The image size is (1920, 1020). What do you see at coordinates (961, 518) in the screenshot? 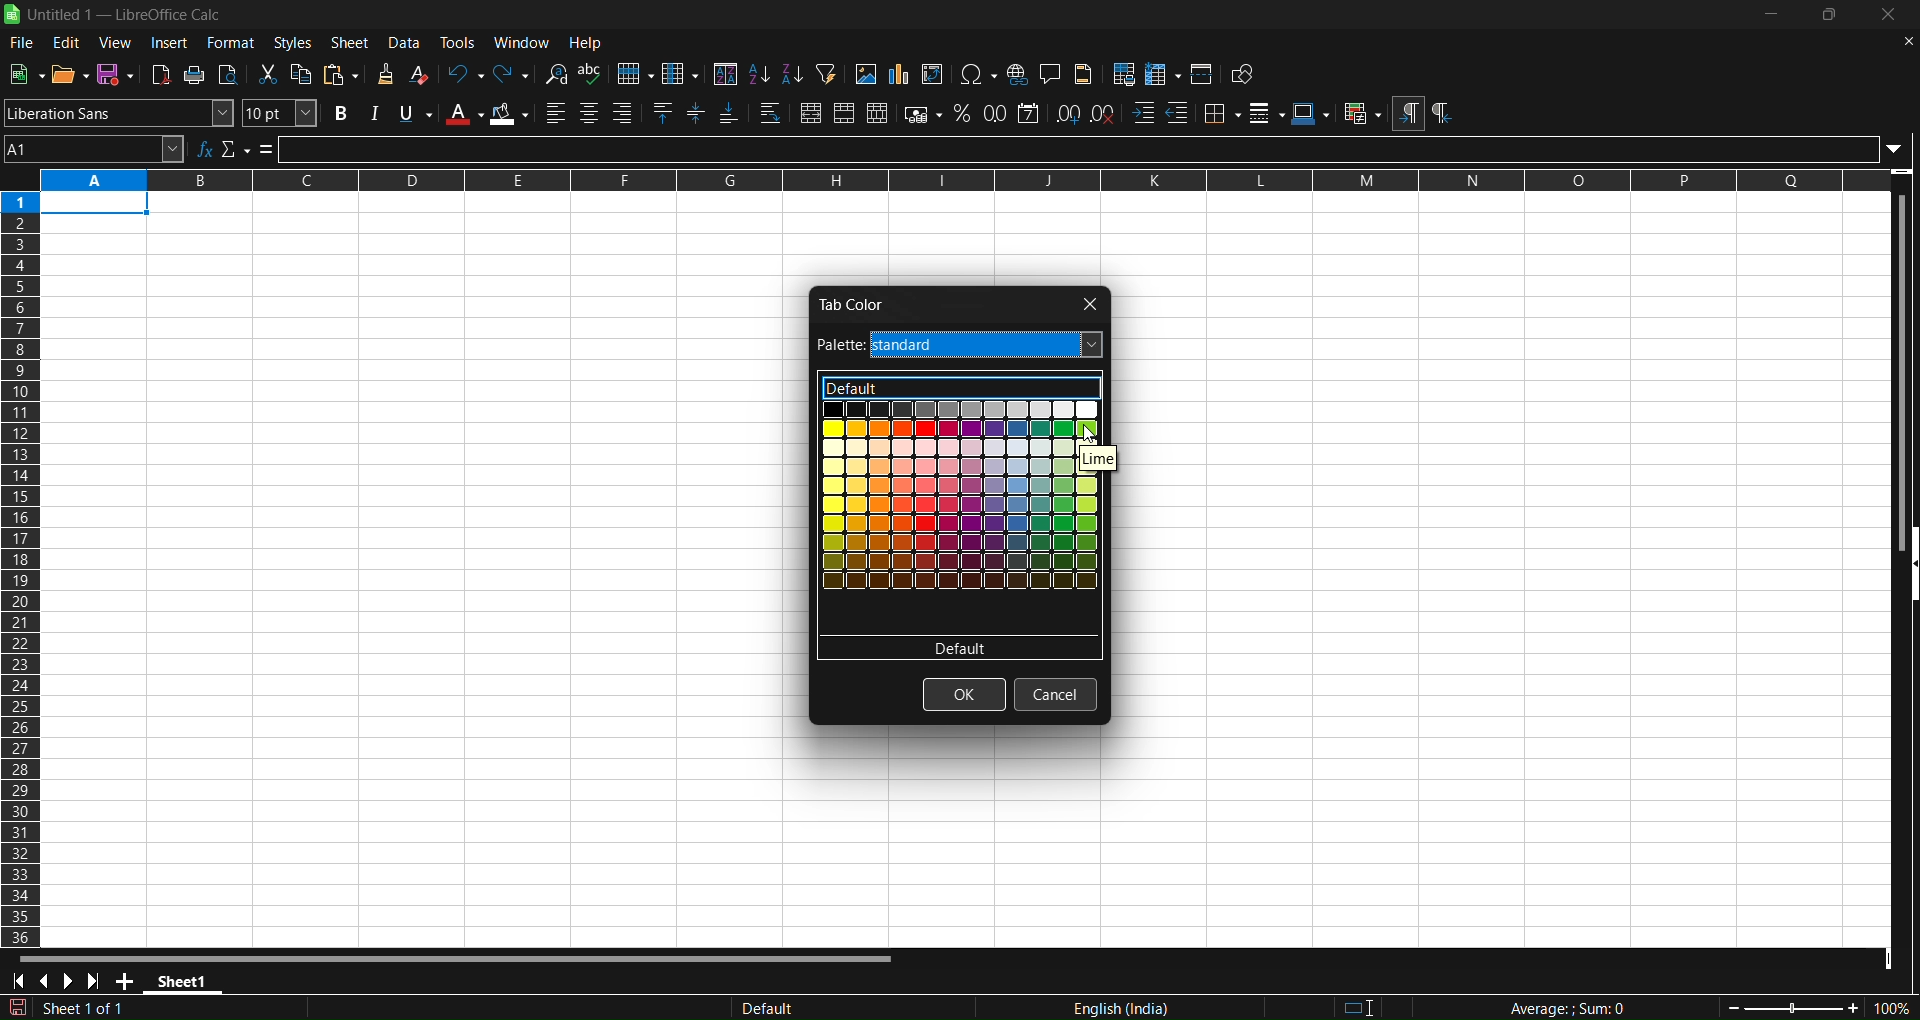
I see `colors` at bounding box center [961, 518].